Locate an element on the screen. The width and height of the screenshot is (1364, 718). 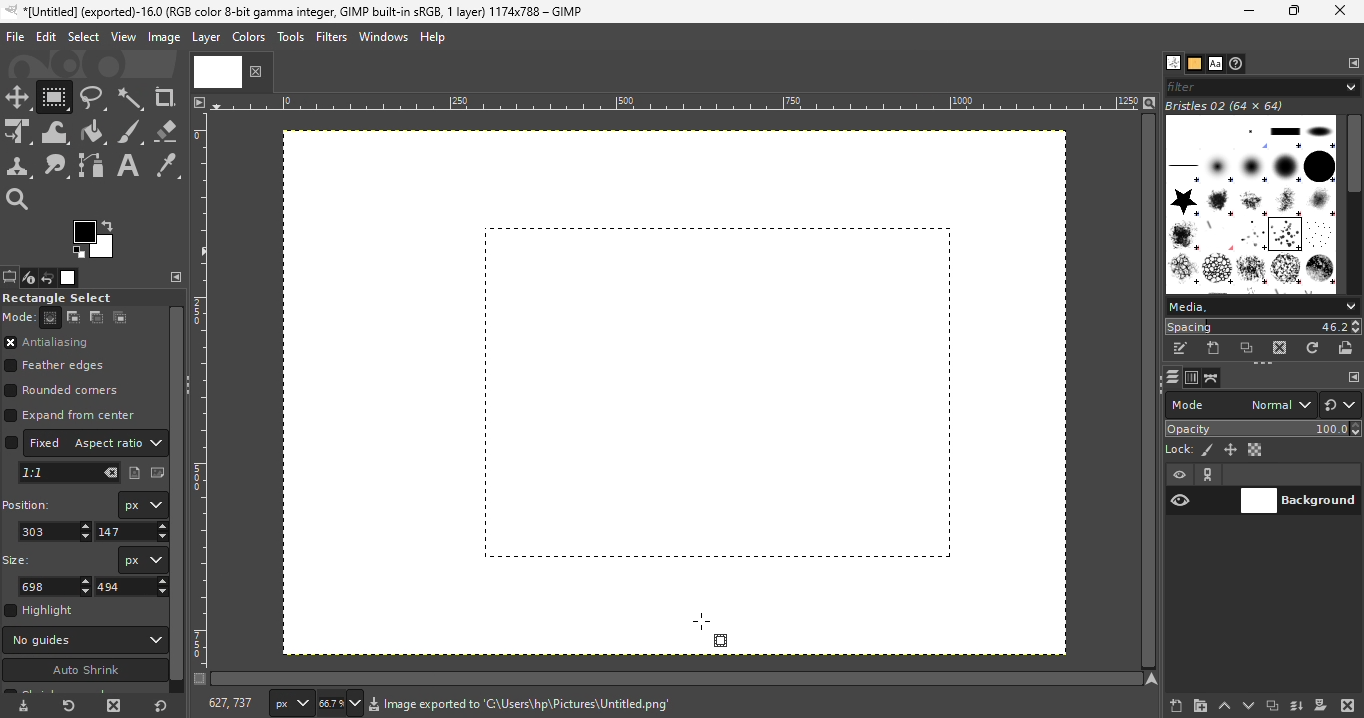
Select is located at coordinates (84, 39).